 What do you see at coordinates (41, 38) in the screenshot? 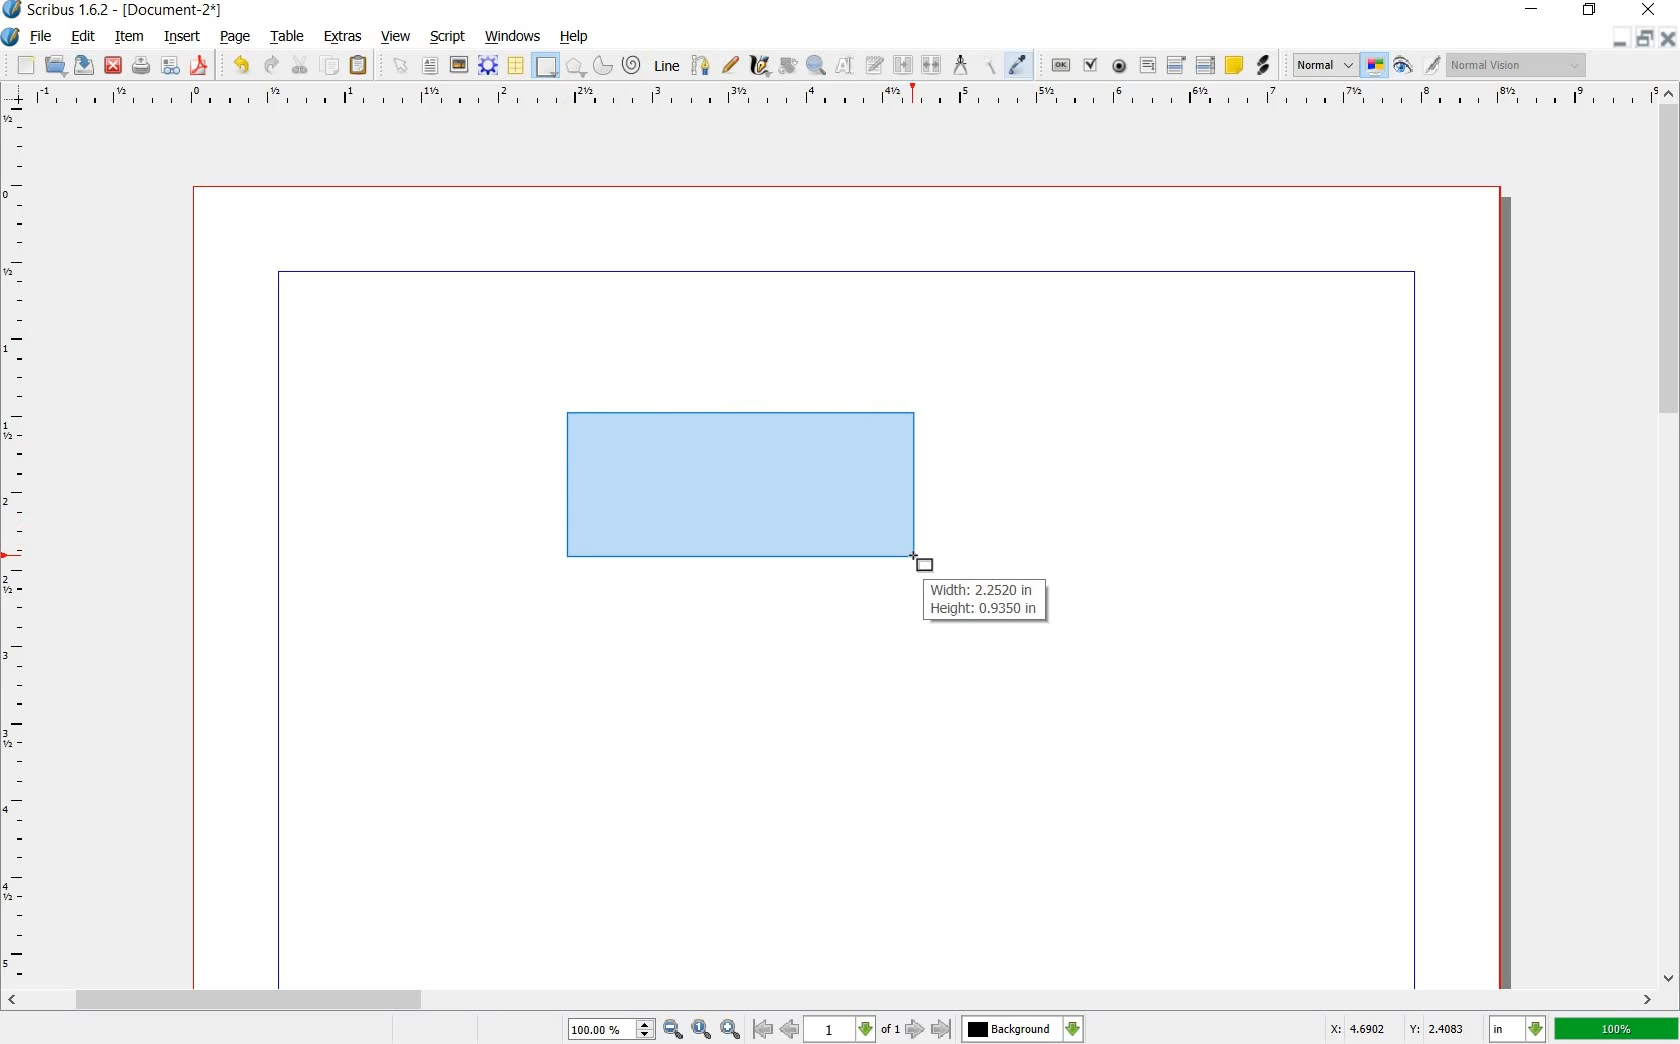
I see `FILE` at bounding box center [41, 38].